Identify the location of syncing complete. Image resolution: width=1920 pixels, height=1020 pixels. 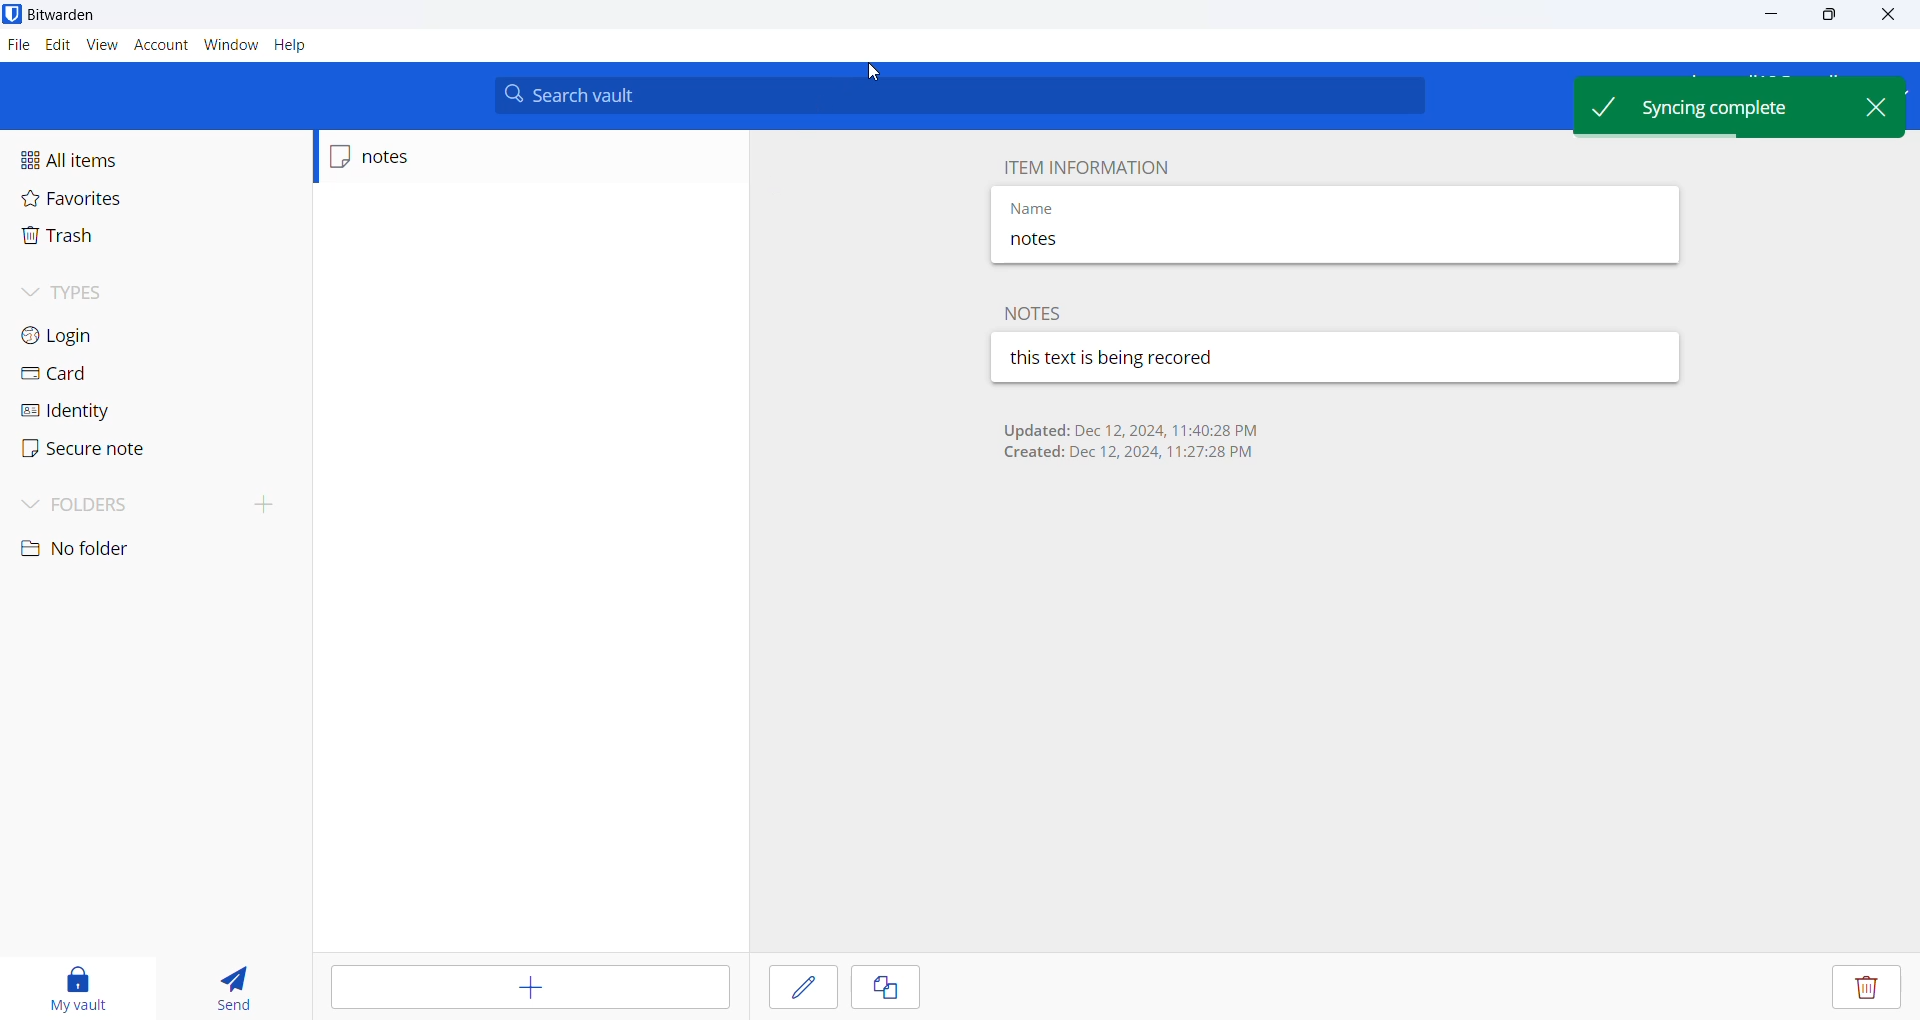
(1709, 104).